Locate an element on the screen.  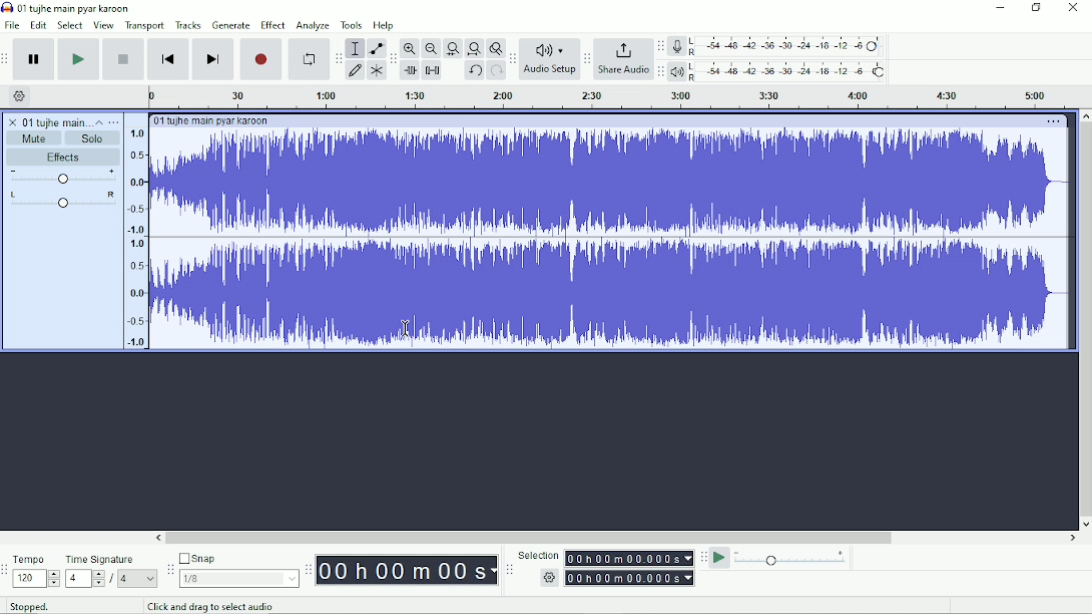
Audacity selection toolbar is located at coordinates (510, 571).